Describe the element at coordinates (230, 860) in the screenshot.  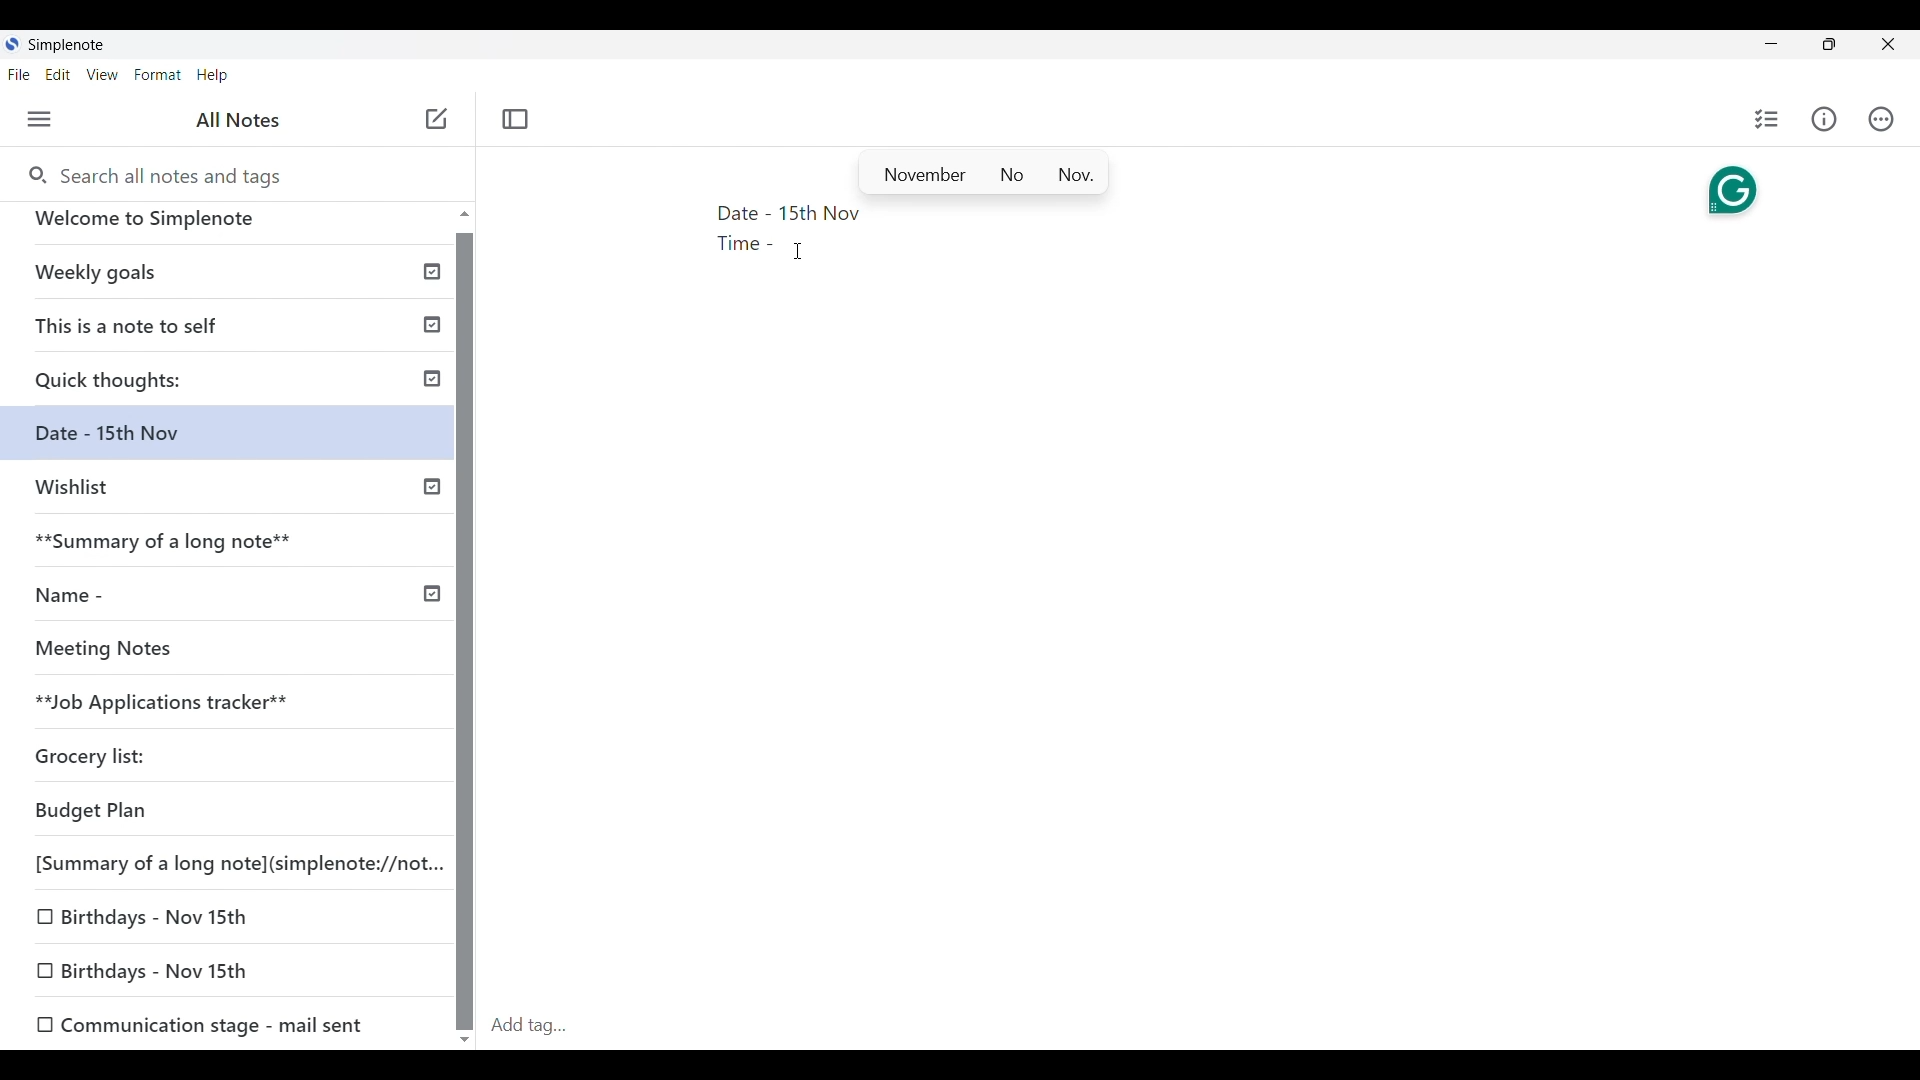
I see `Unpublished note` at that location.